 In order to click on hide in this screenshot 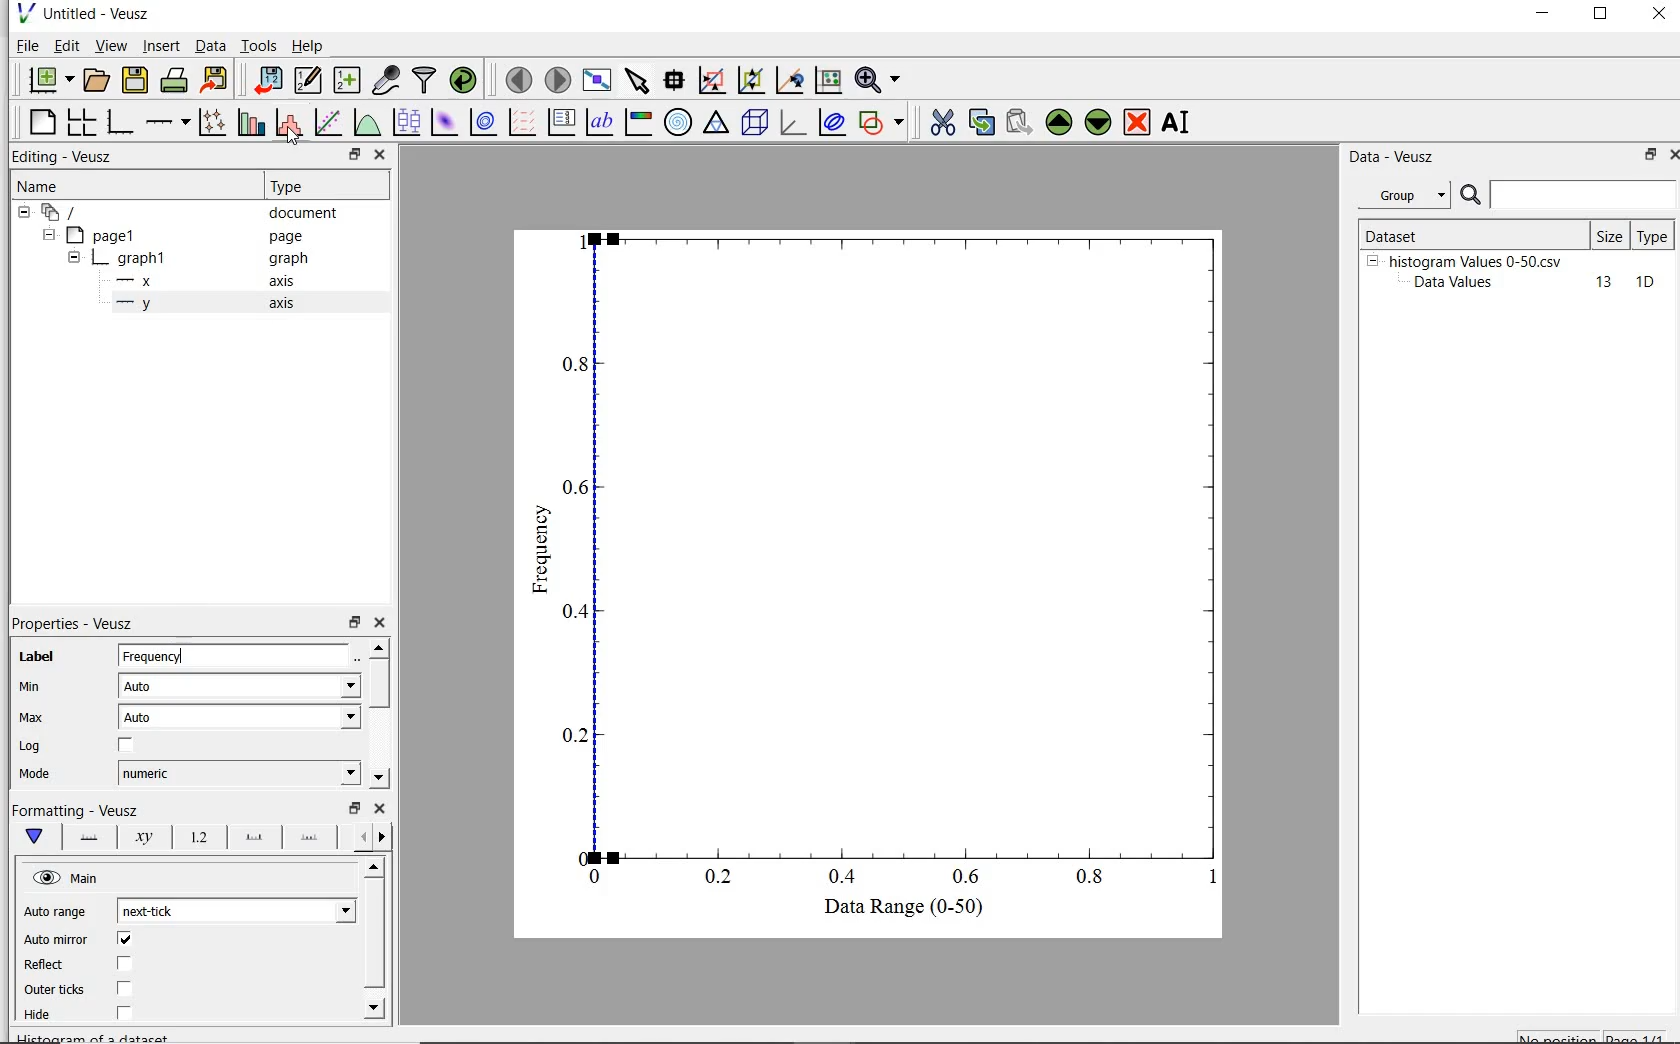, I will do `click(24, 213)`.